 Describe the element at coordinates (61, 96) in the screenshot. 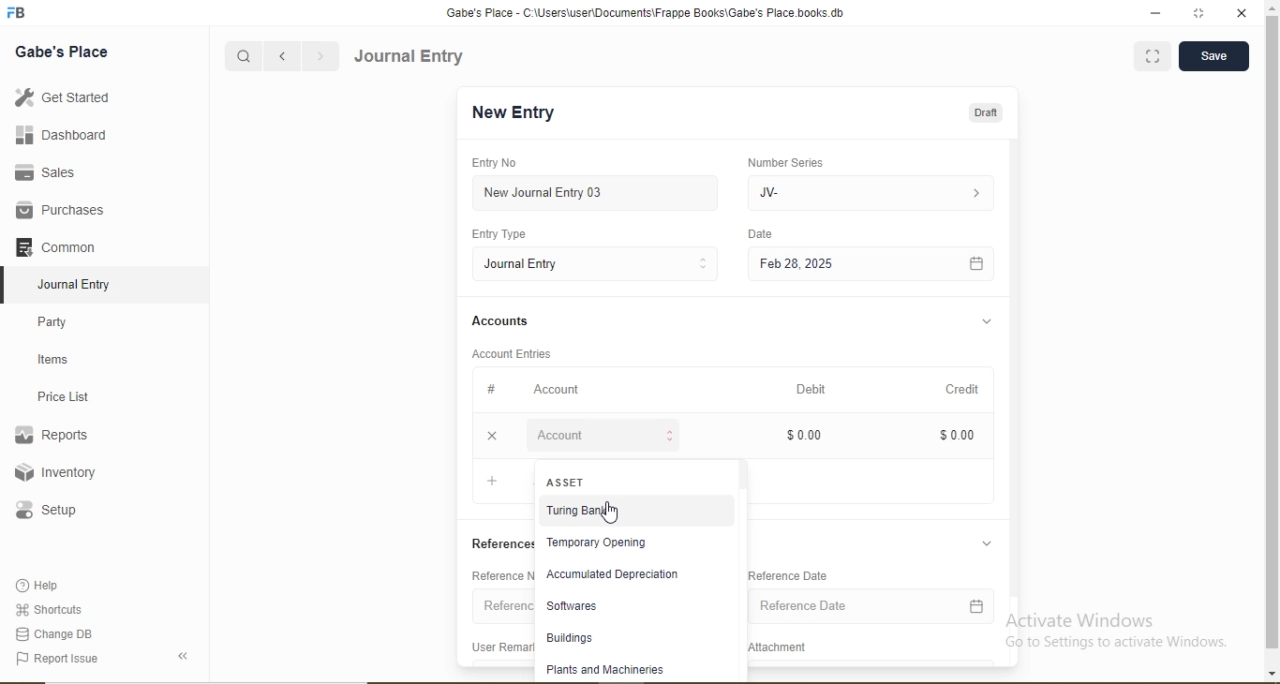

I see `Get Started` at that location.